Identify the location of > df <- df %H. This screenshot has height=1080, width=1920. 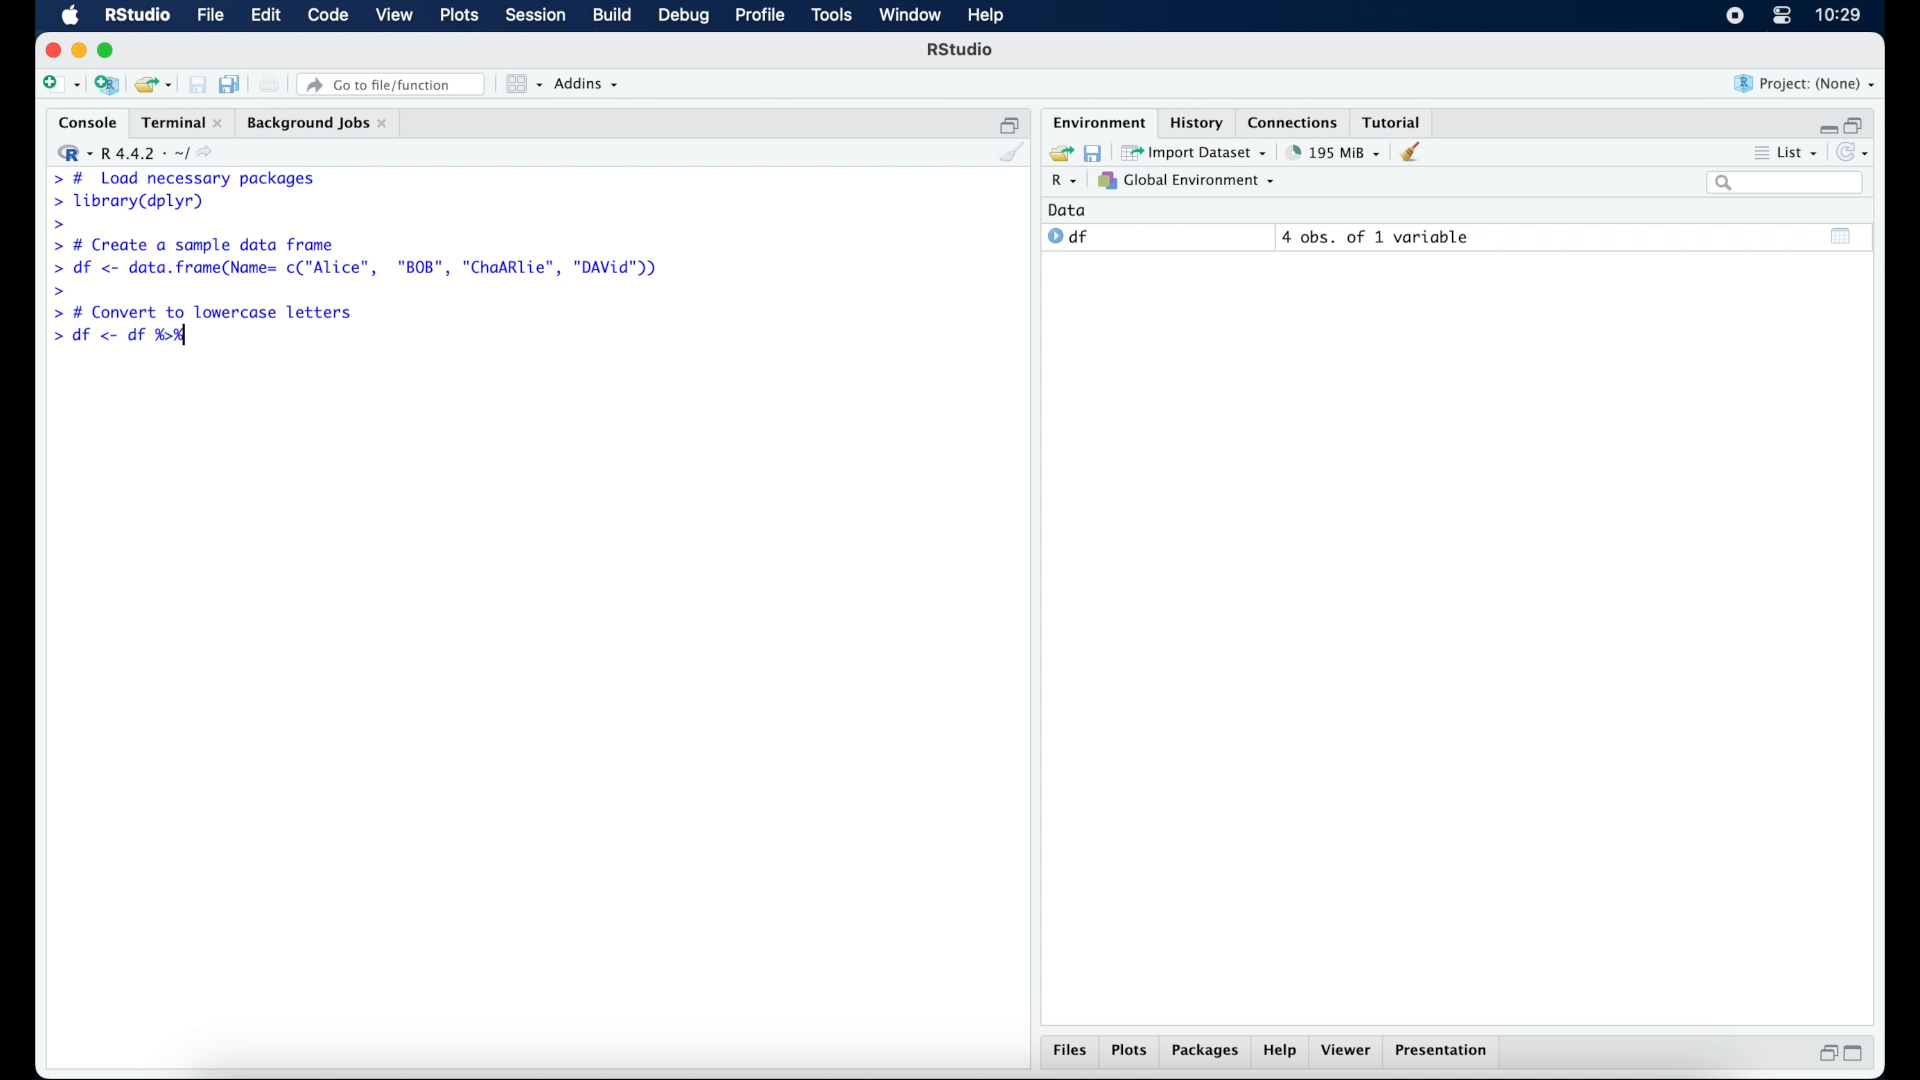
(126, 338).